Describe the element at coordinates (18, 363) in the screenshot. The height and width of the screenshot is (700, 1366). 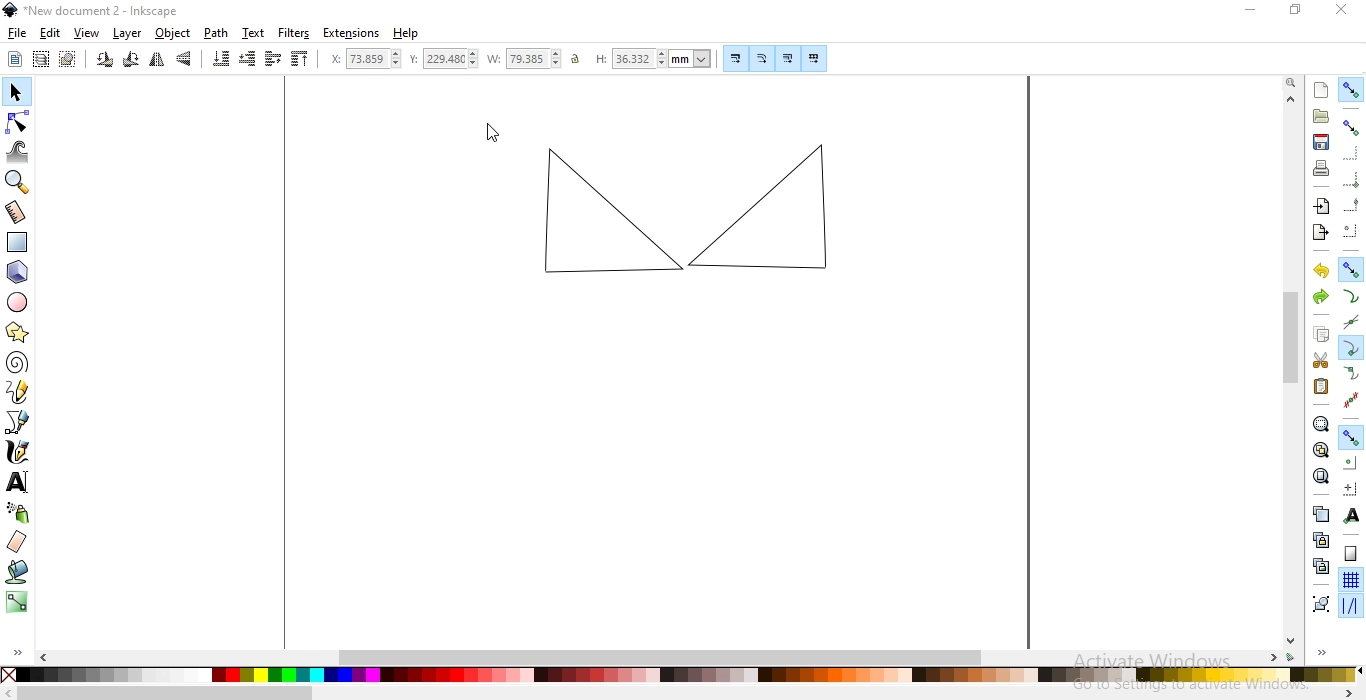
I see `create spirals` at that location.